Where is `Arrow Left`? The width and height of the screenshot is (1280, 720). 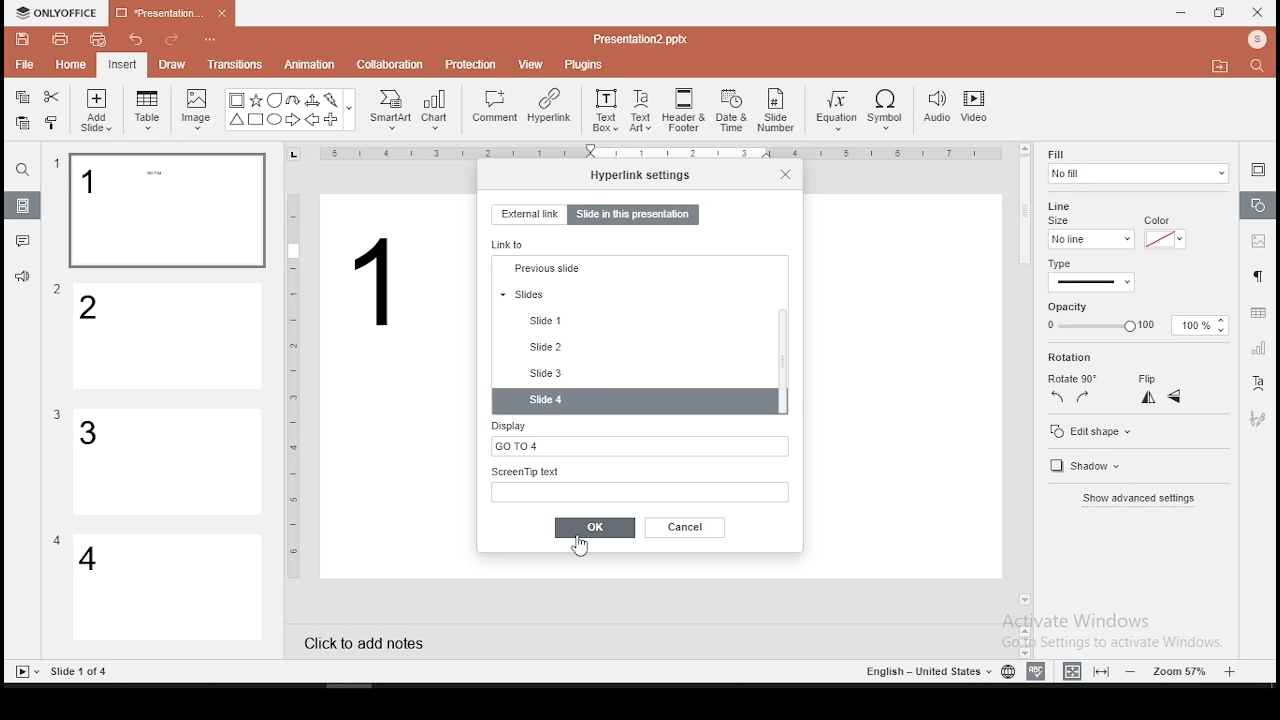 Arrow Left is located at coordinates (312, 120).